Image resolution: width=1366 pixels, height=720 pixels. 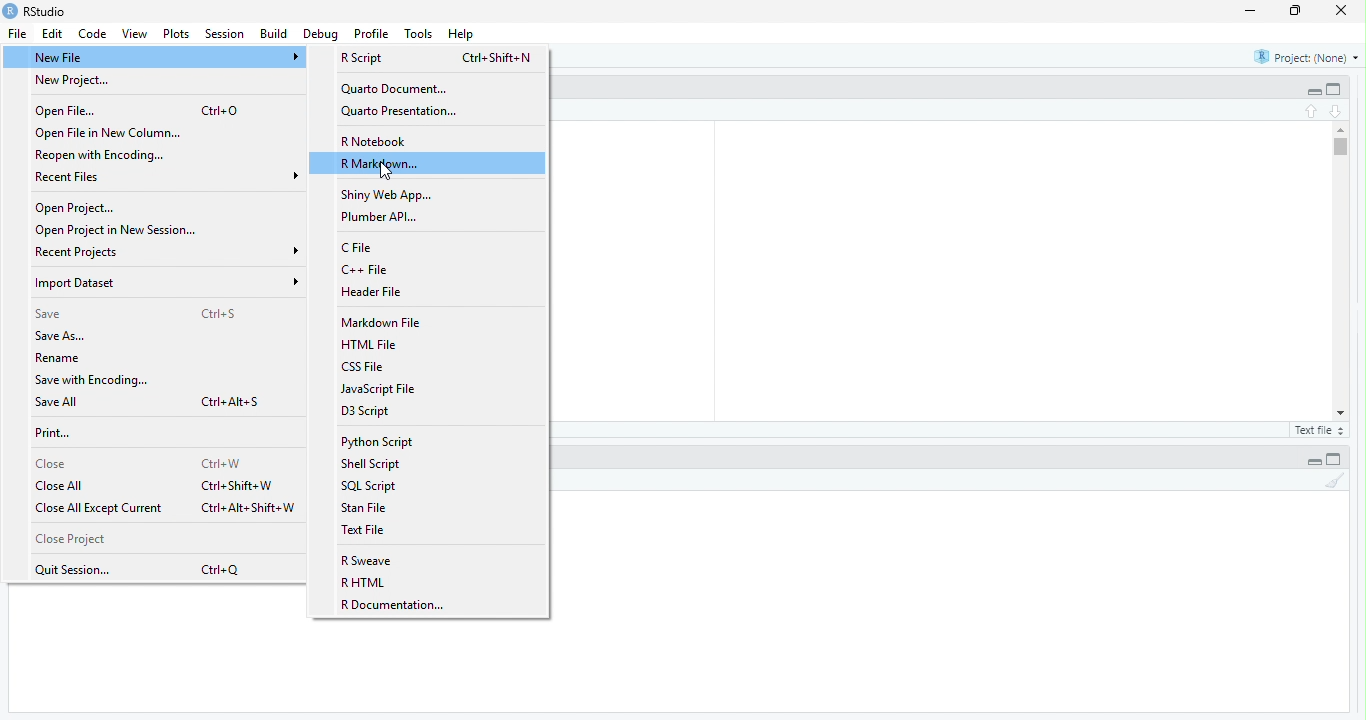 I want to click on scroll down, so click(x=1342, y=413).